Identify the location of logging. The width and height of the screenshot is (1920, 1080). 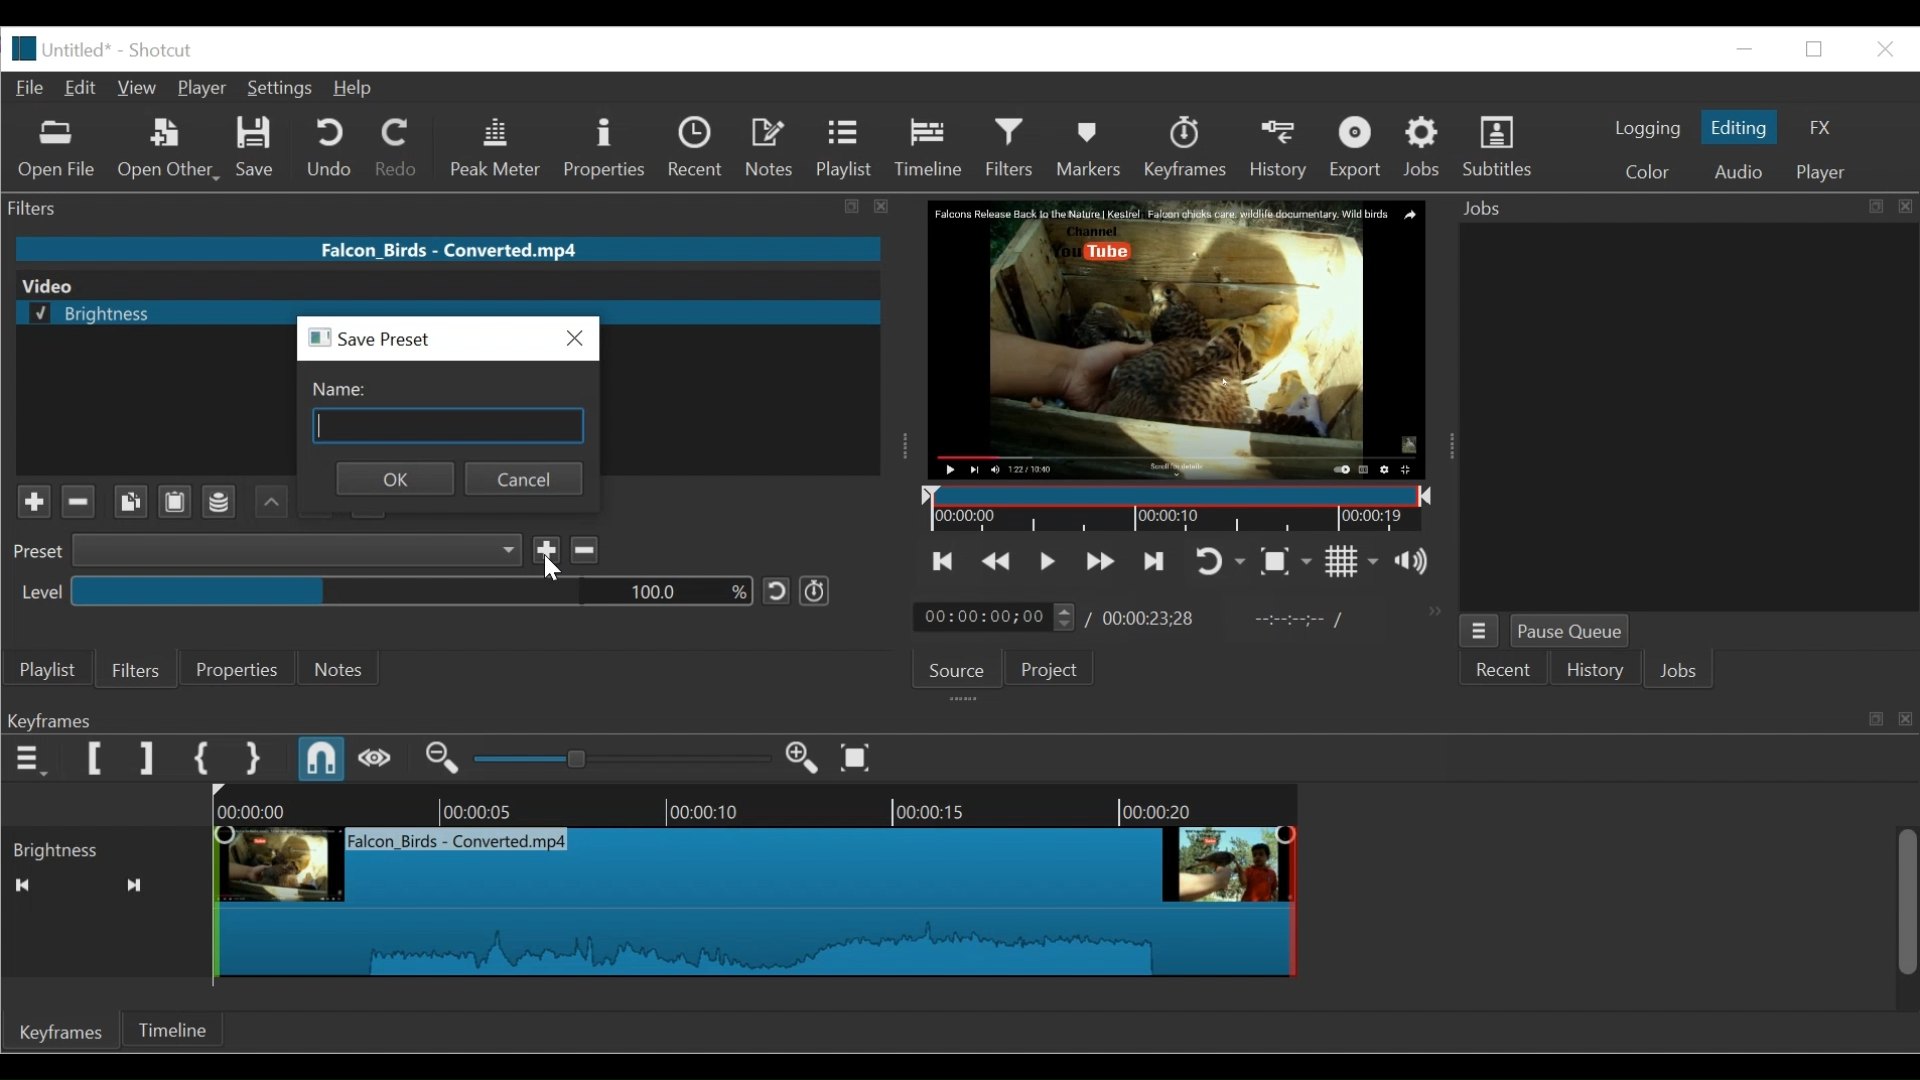
(1646, 130).